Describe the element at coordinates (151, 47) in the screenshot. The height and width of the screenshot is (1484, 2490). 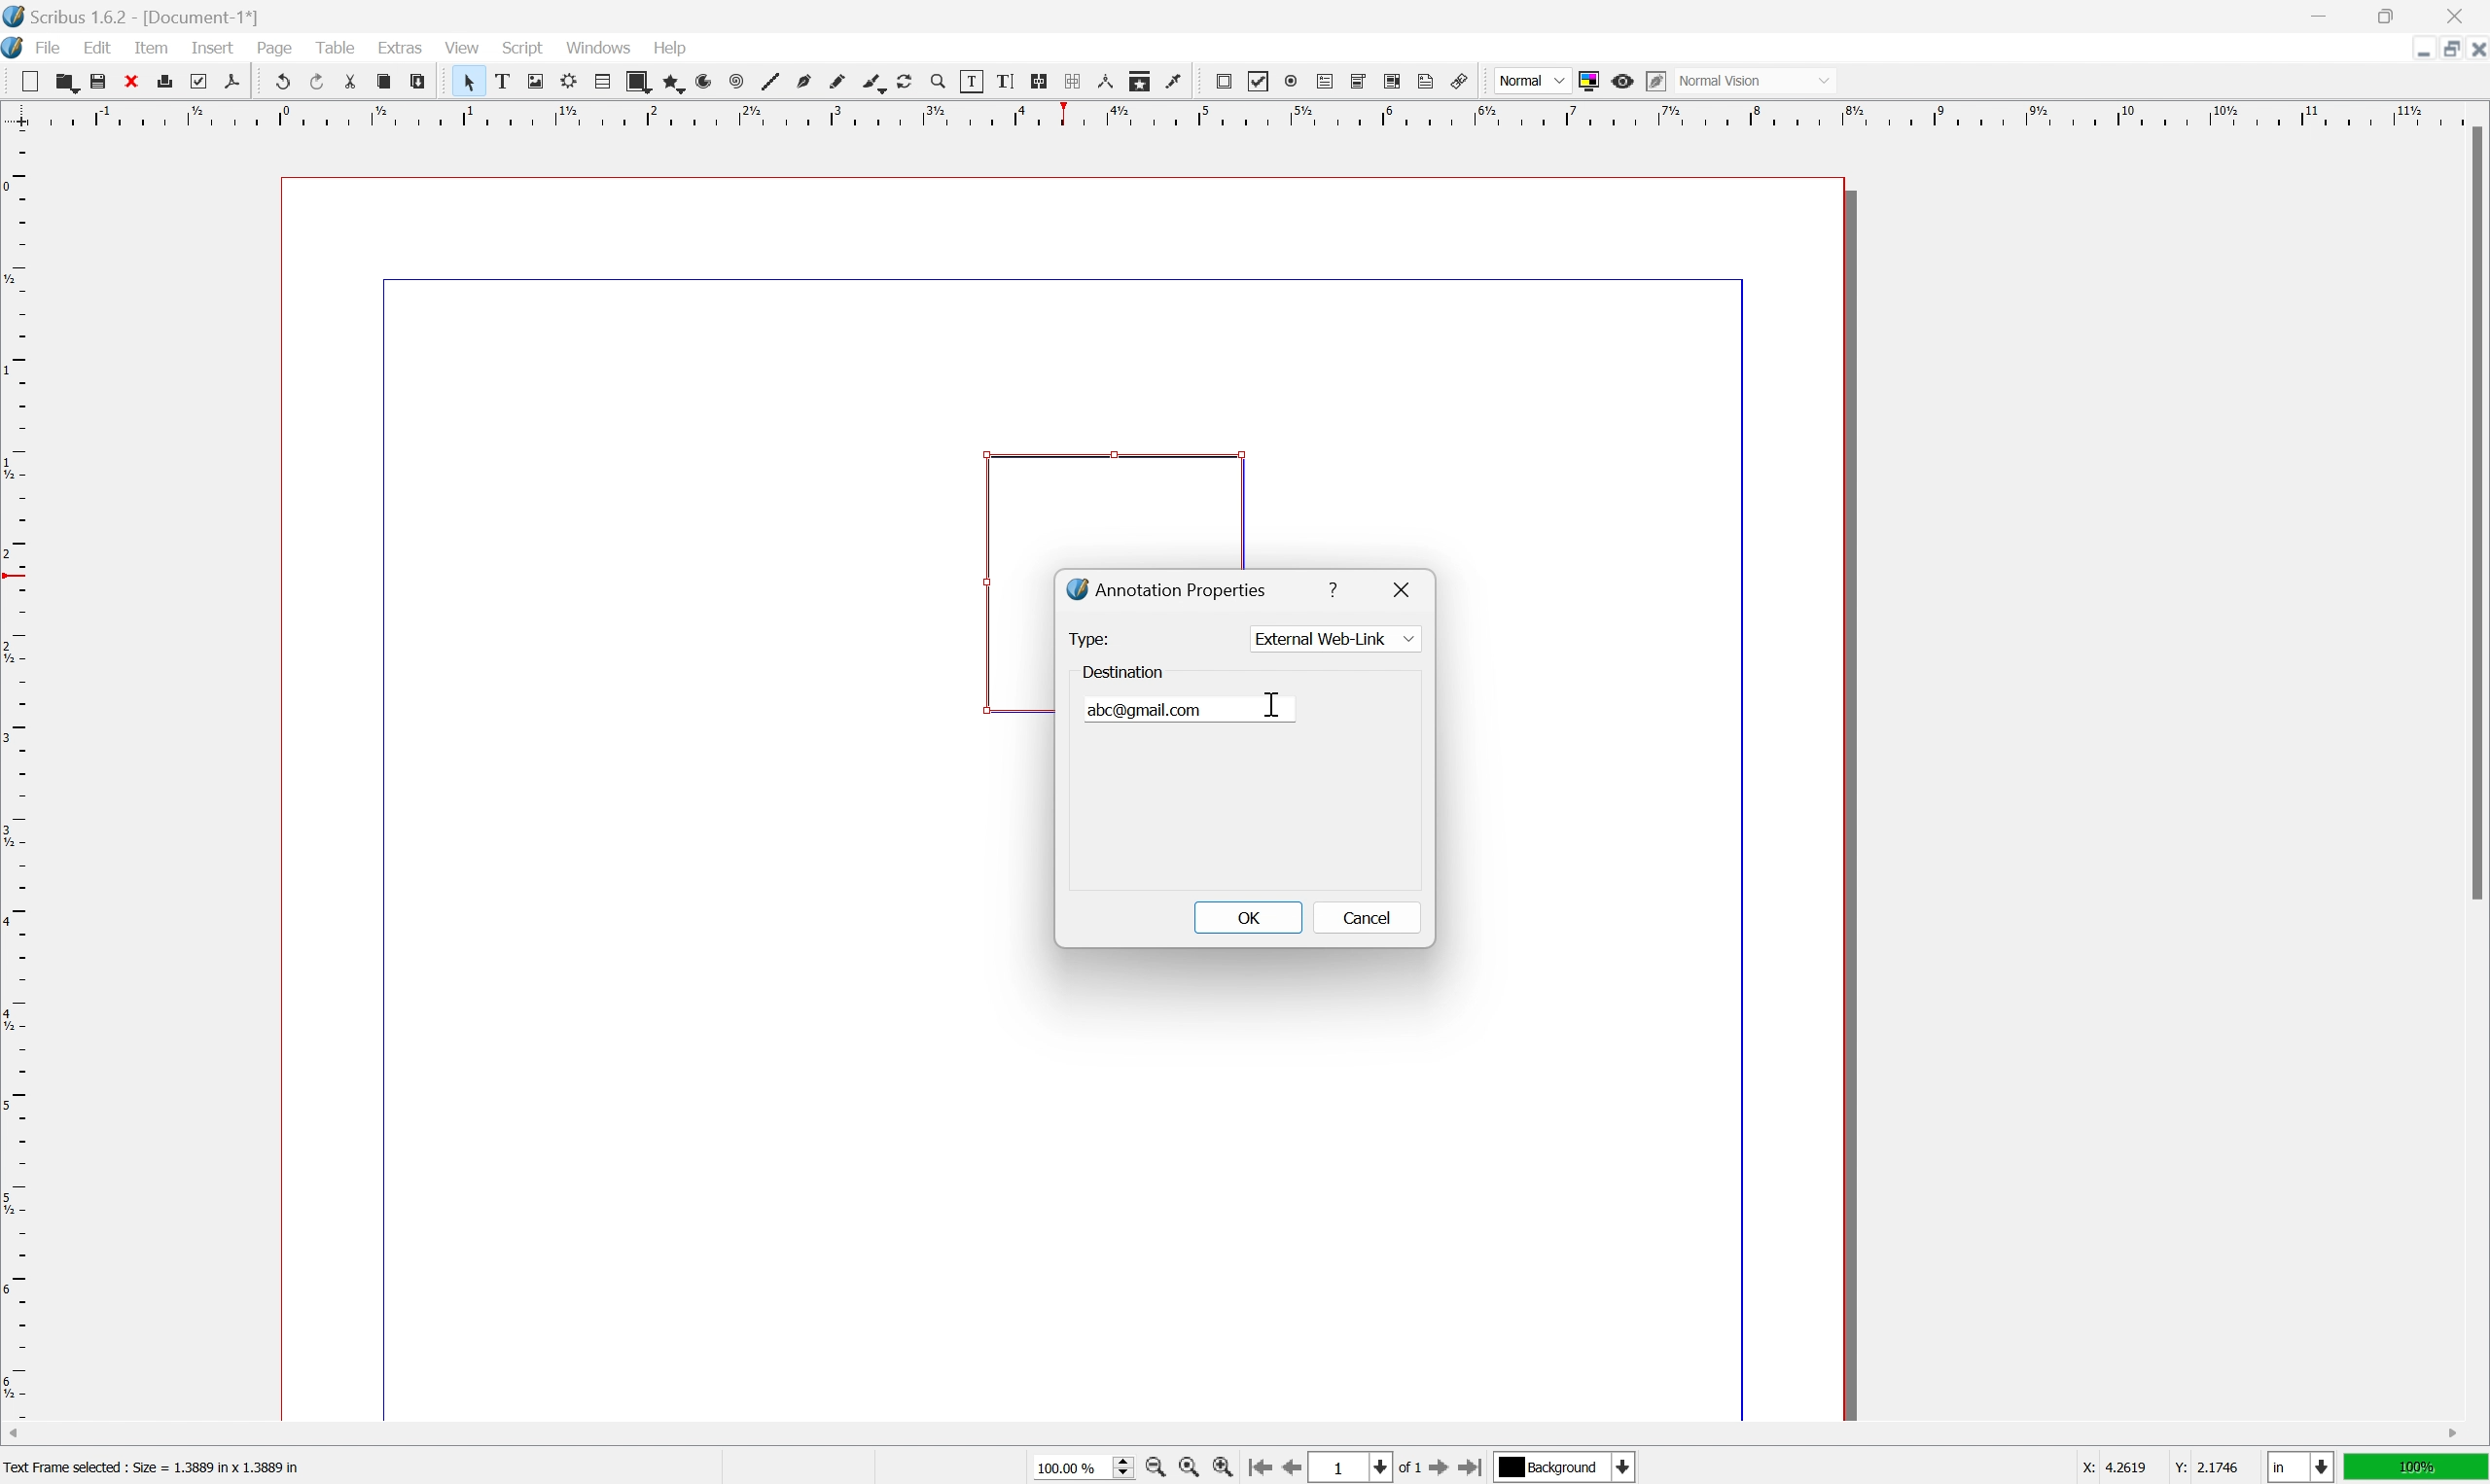
I see `item` at that location.